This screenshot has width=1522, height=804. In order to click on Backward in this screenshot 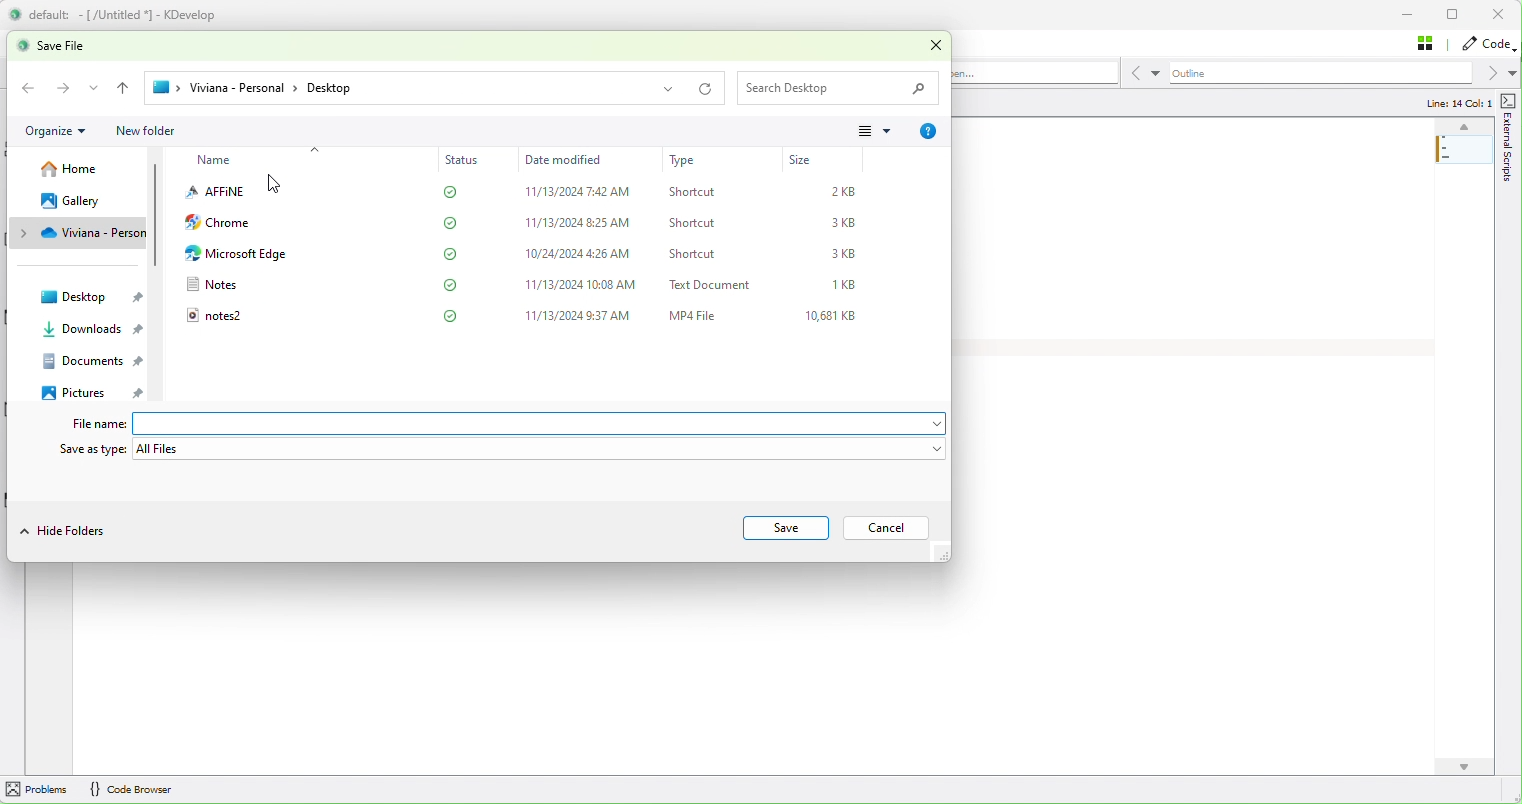, I will do `click(31, 88)`.